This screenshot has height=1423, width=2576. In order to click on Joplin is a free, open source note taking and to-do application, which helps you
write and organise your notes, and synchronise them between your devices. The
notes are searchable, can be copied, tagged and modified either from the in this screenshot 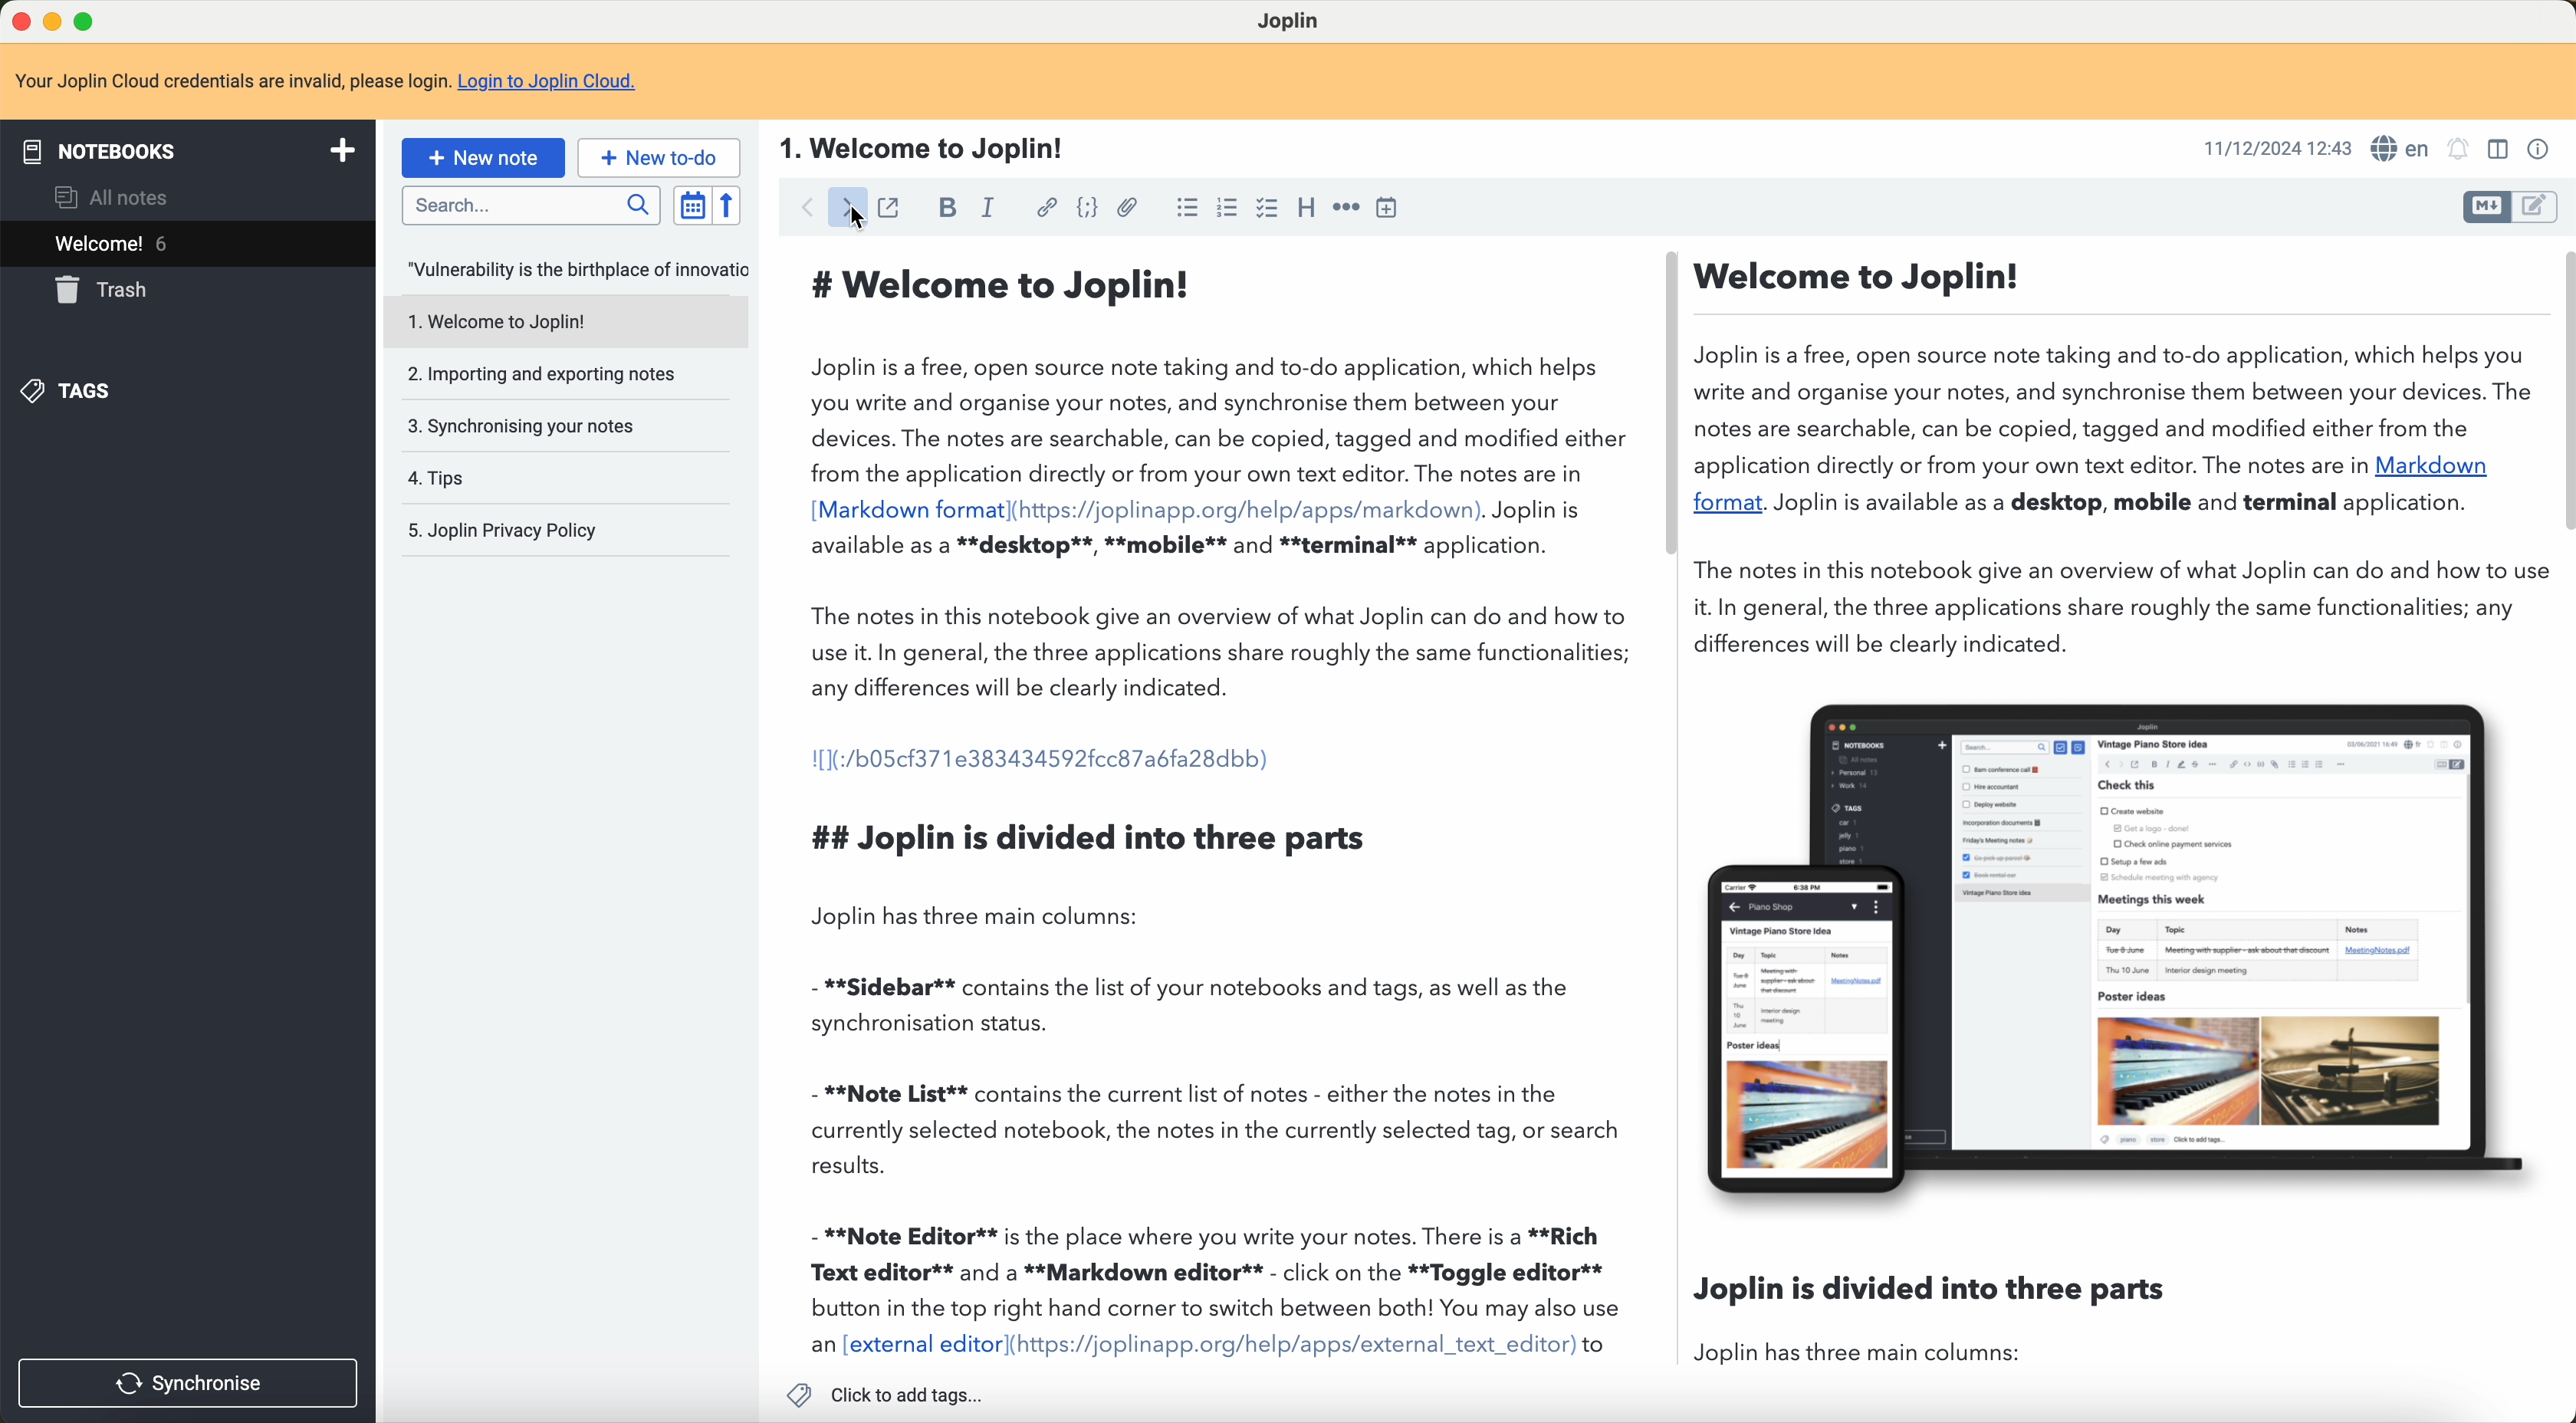, I will do `click(2110, 388)`.